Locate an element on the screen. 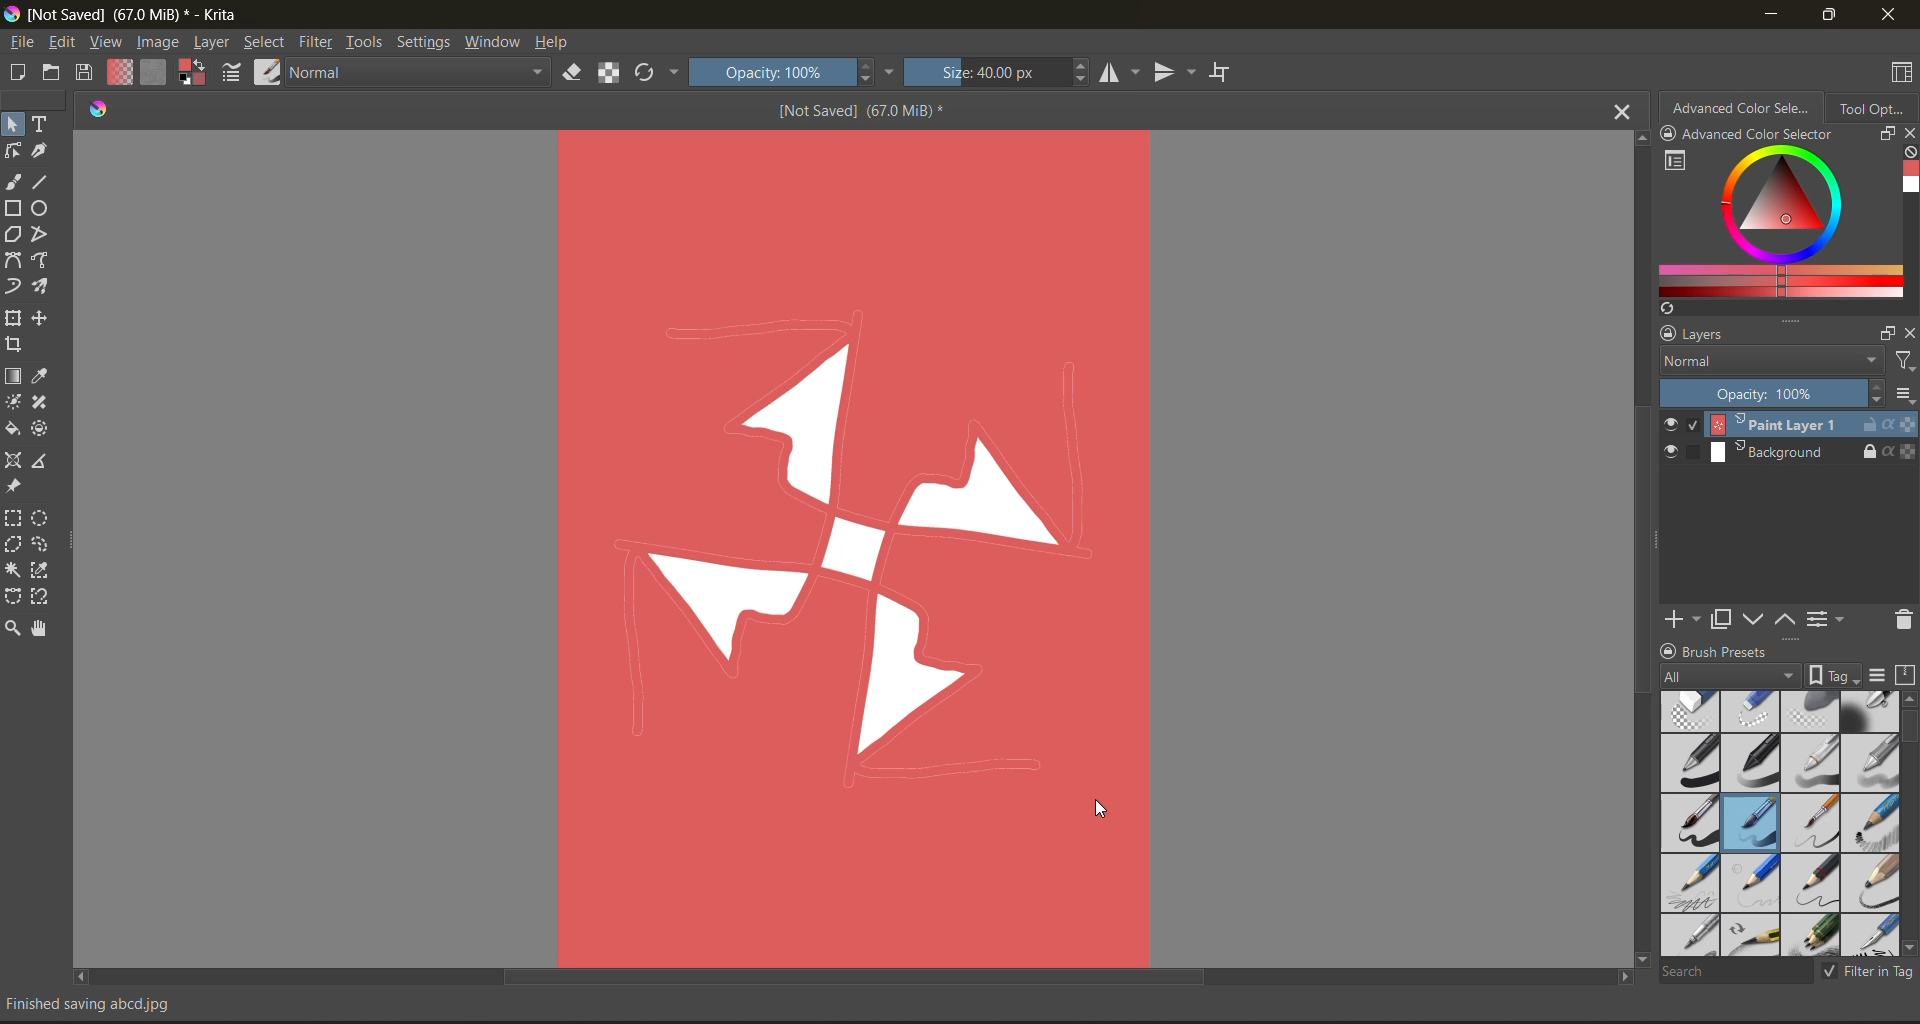 The width and height of the screenshot is (1920, 1024). mask down is located at coordinates (1757, 619).